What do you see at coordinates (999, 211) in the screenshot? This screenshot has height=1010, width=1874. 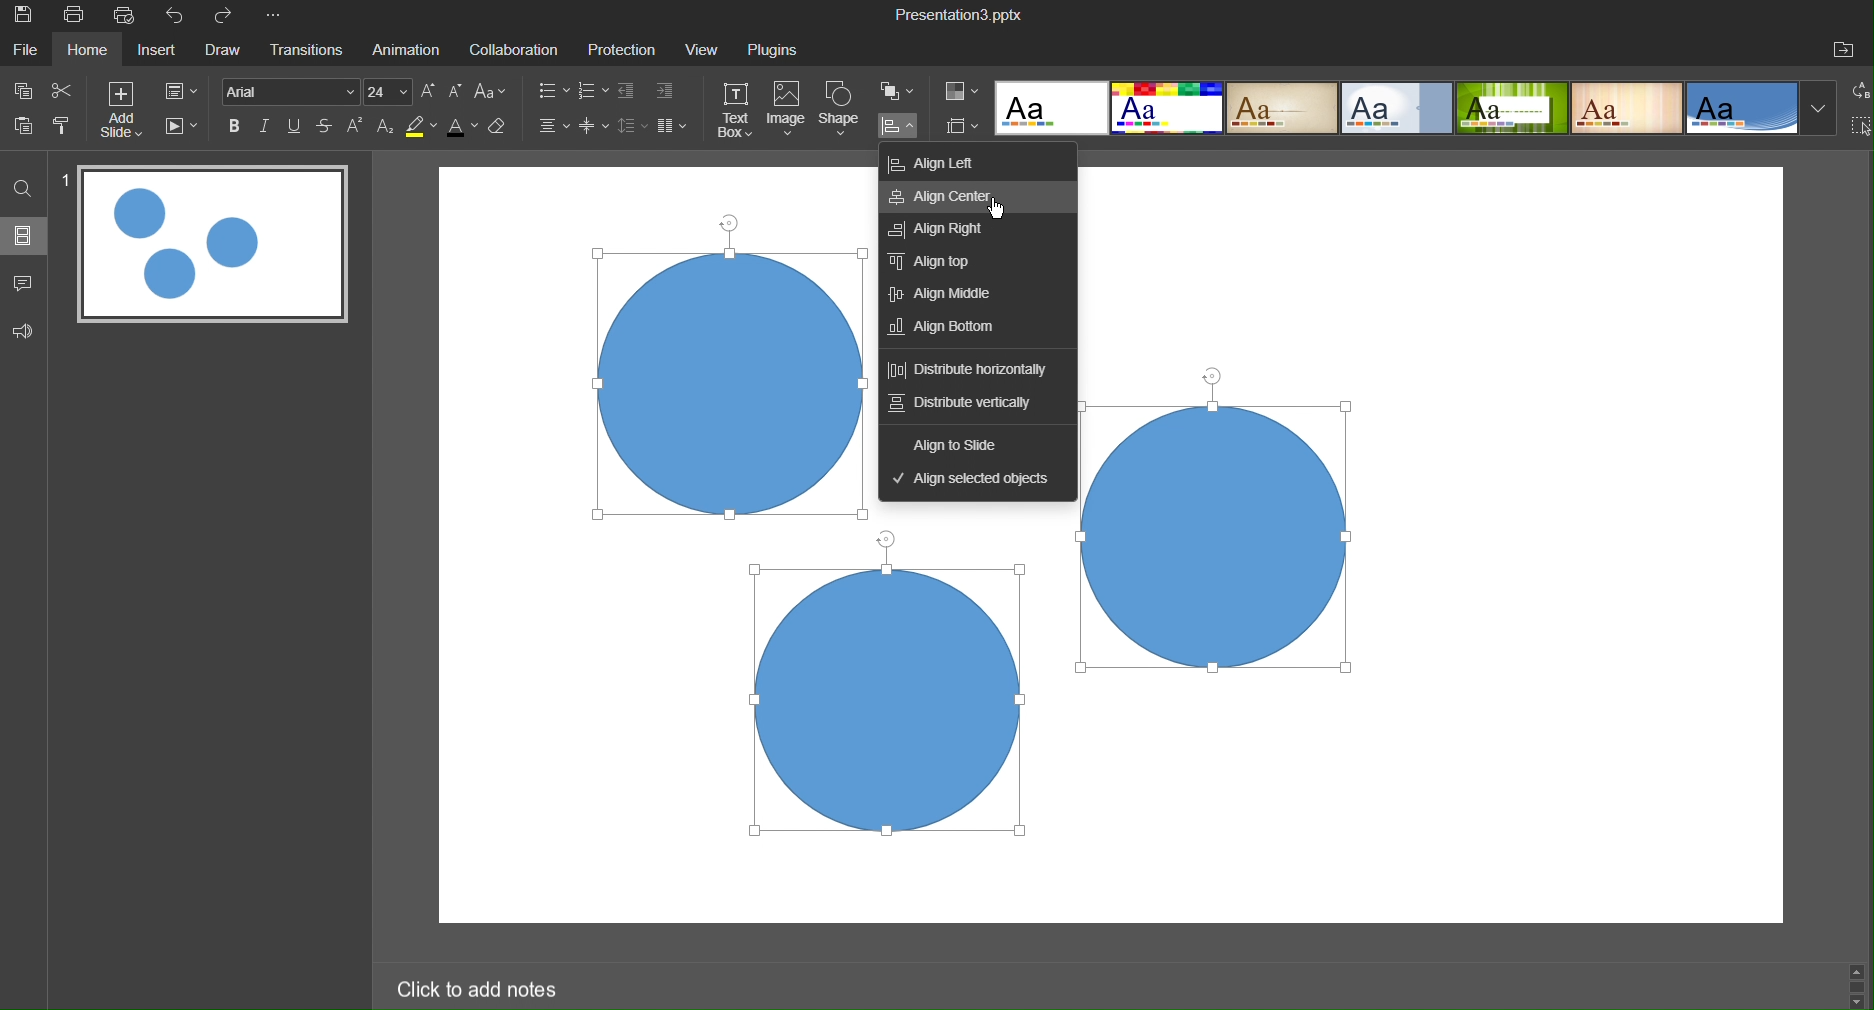 I see `cursor` at bounding box center [999, 211].